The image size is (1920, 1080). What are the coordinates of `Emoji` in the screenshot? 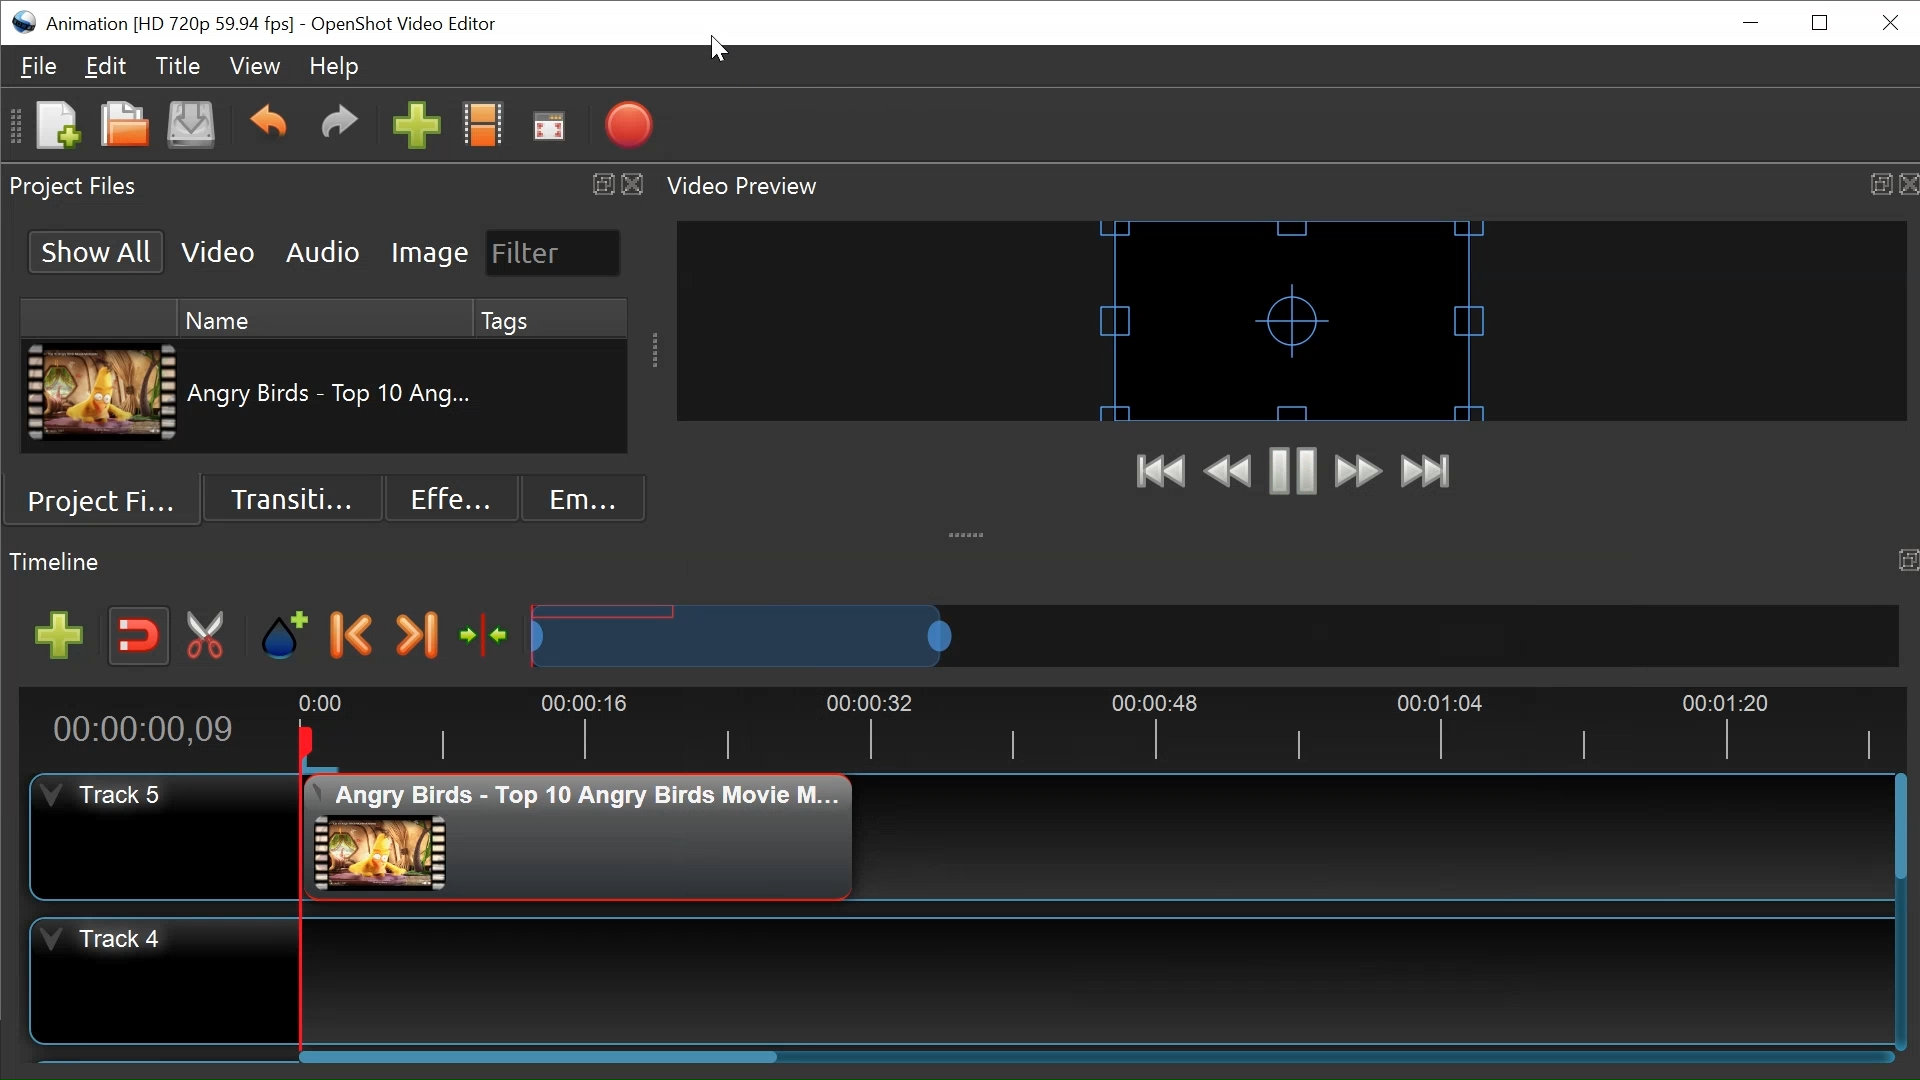 It's located at (584, 498).